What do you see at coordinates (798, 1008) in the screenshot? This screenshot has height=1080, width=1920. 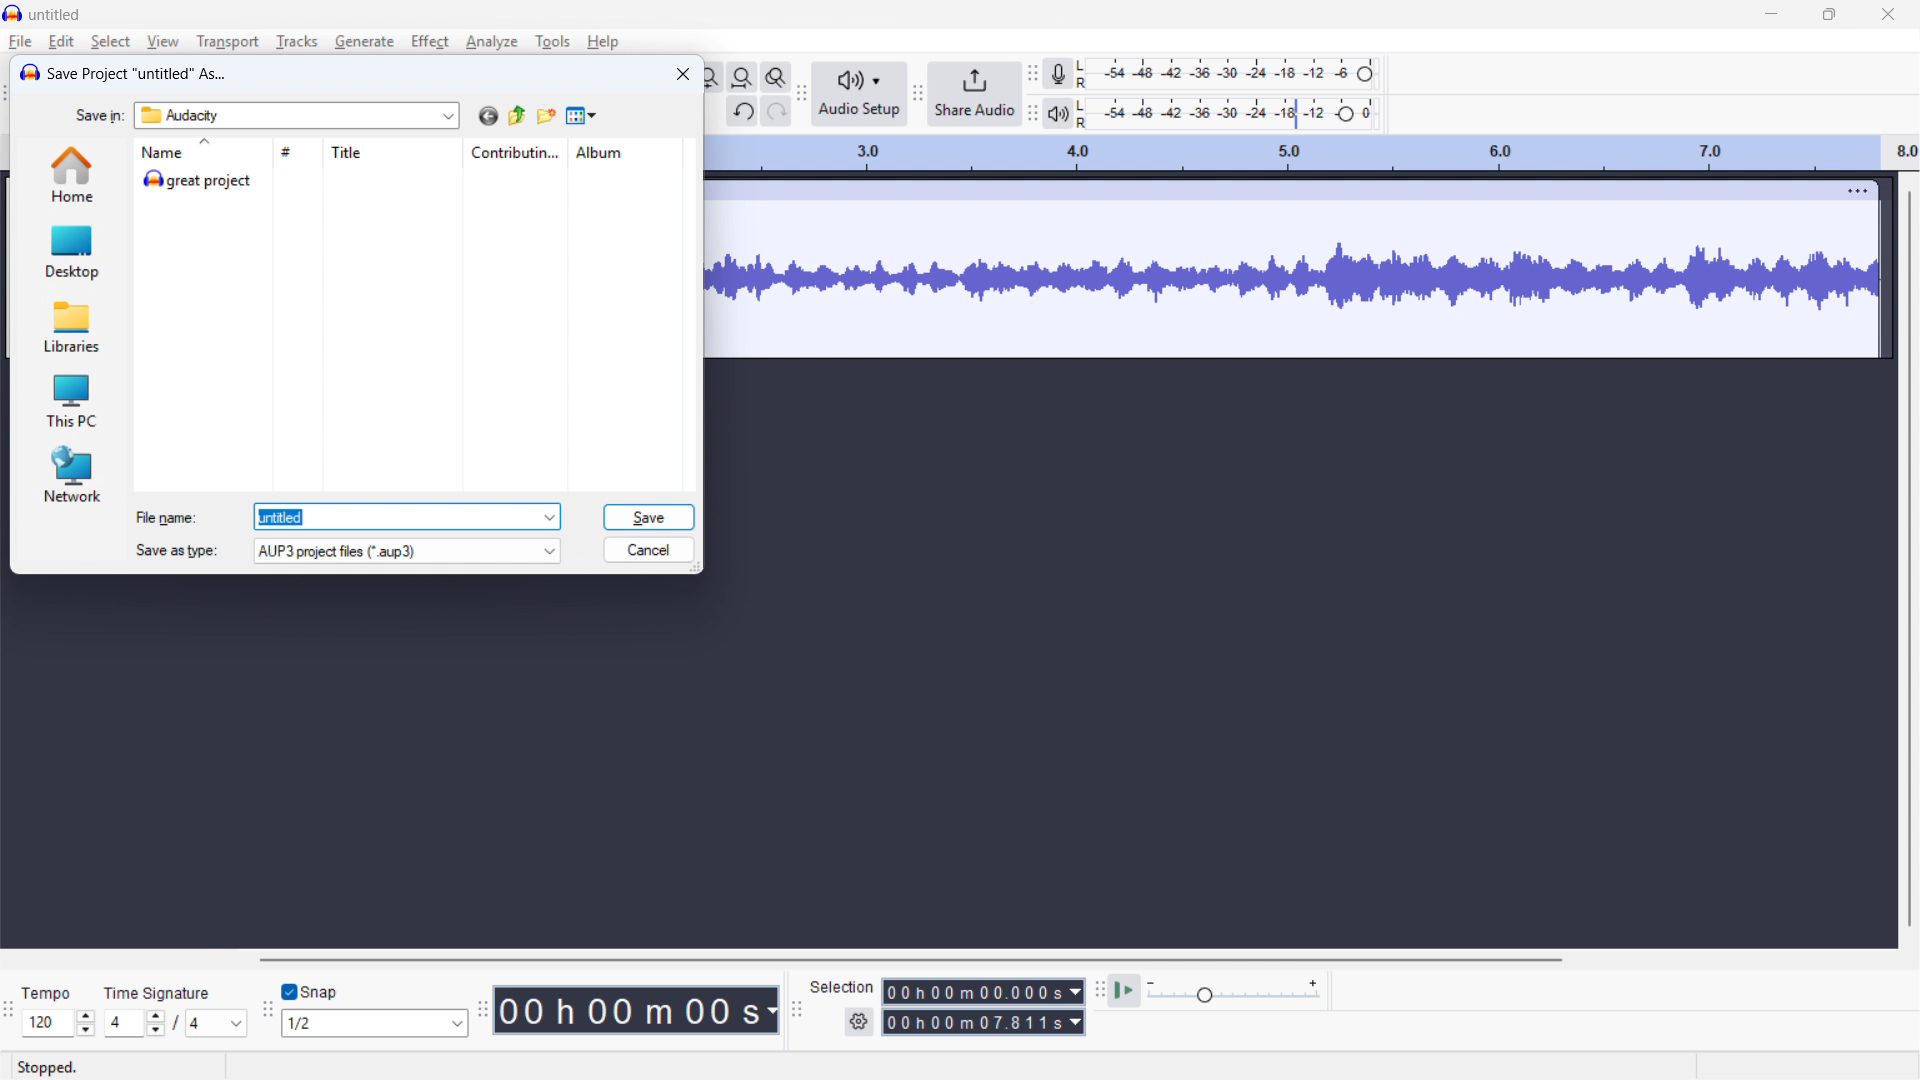 I see `selection toolbar` at bounding box center [798, 1008].